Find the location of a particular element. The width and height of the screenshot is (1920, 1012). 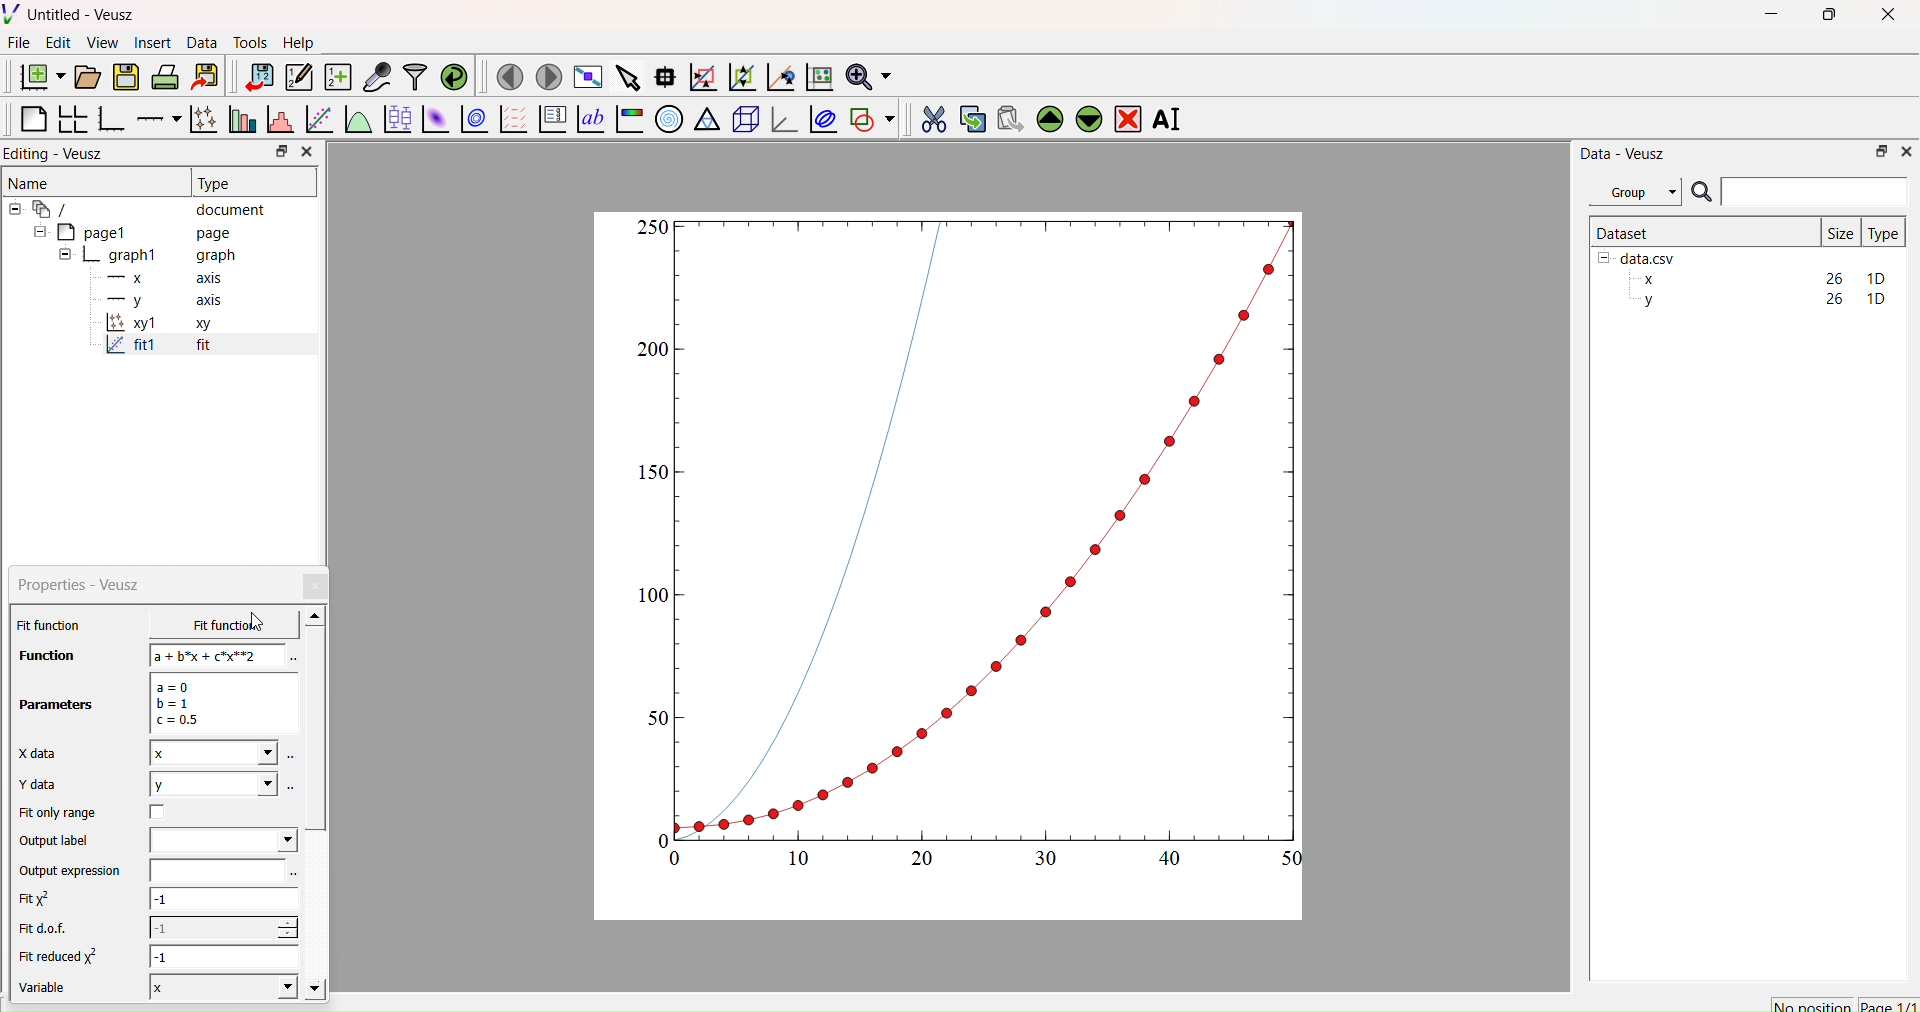

Fit only range is located at coordinates (58, 813).